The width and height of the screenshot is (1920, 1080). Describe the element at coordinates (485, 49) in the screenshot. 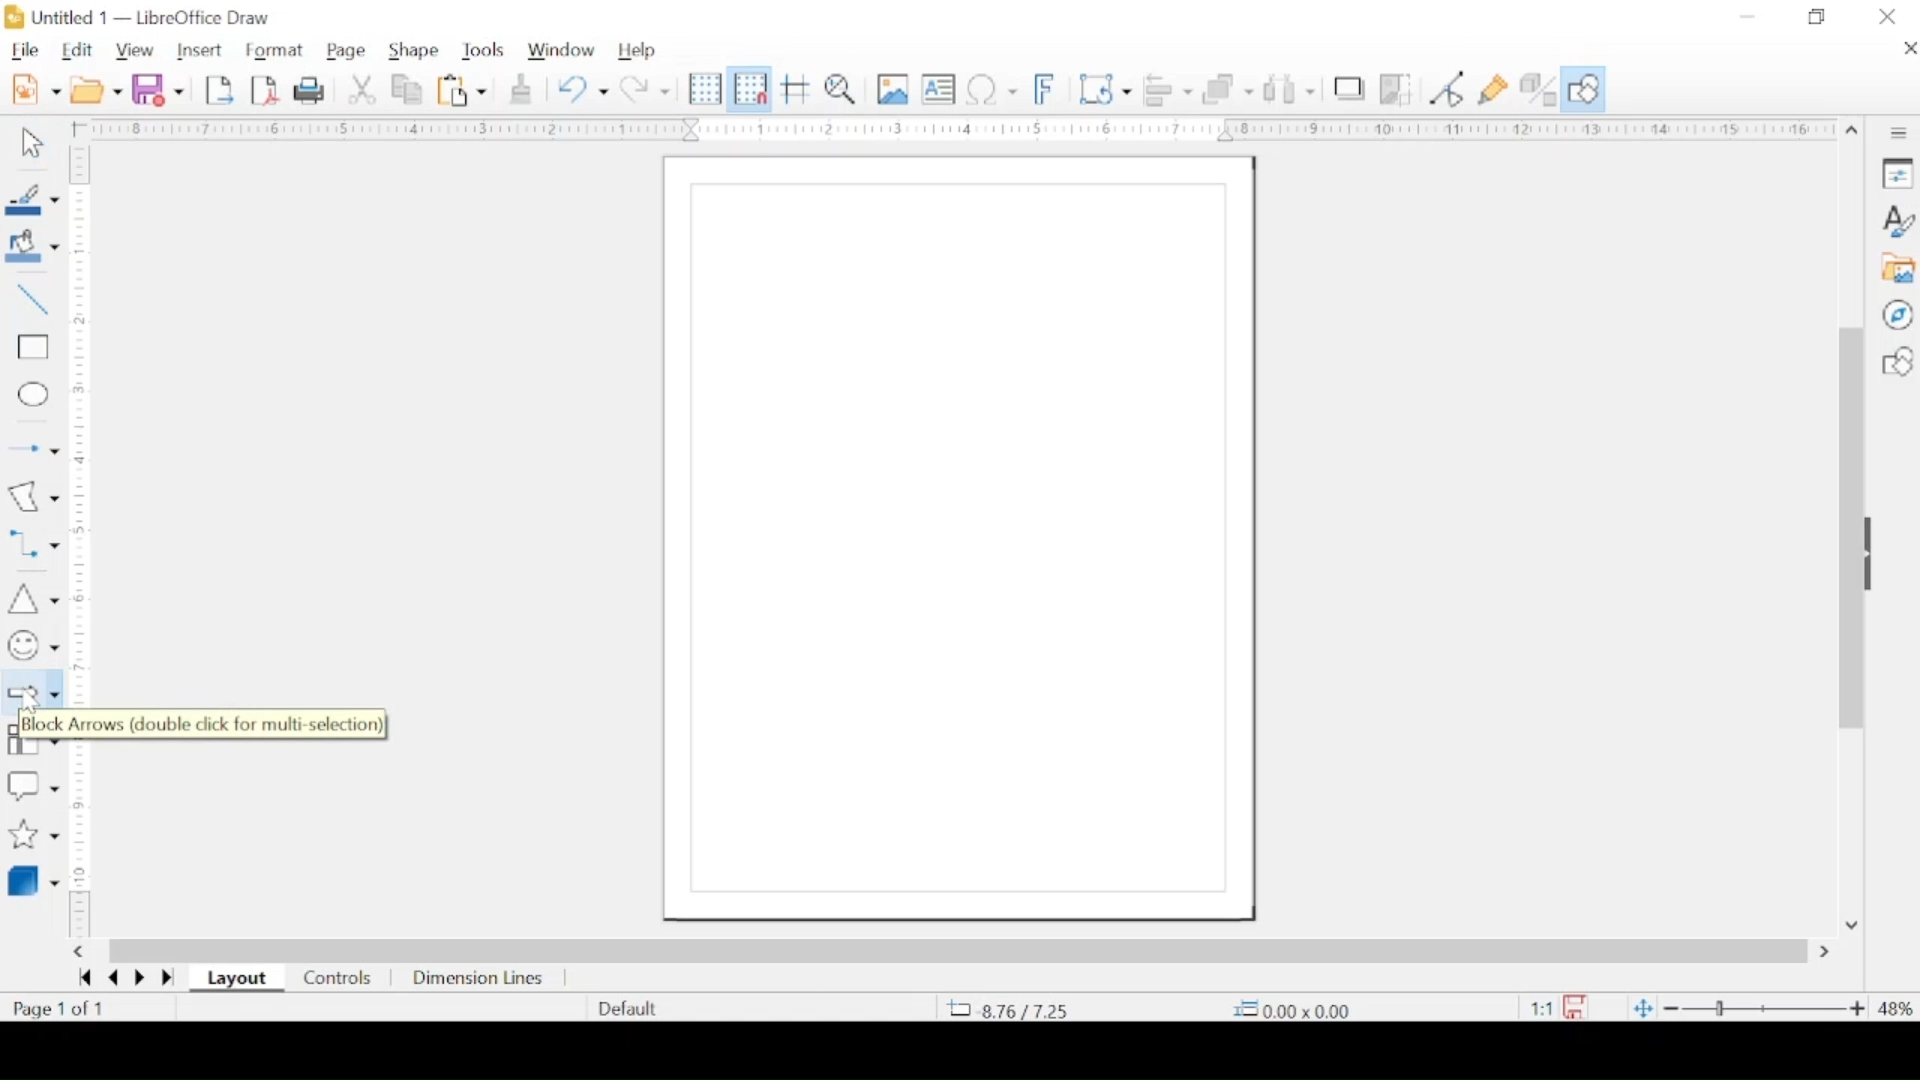

I see `tools` at that location.